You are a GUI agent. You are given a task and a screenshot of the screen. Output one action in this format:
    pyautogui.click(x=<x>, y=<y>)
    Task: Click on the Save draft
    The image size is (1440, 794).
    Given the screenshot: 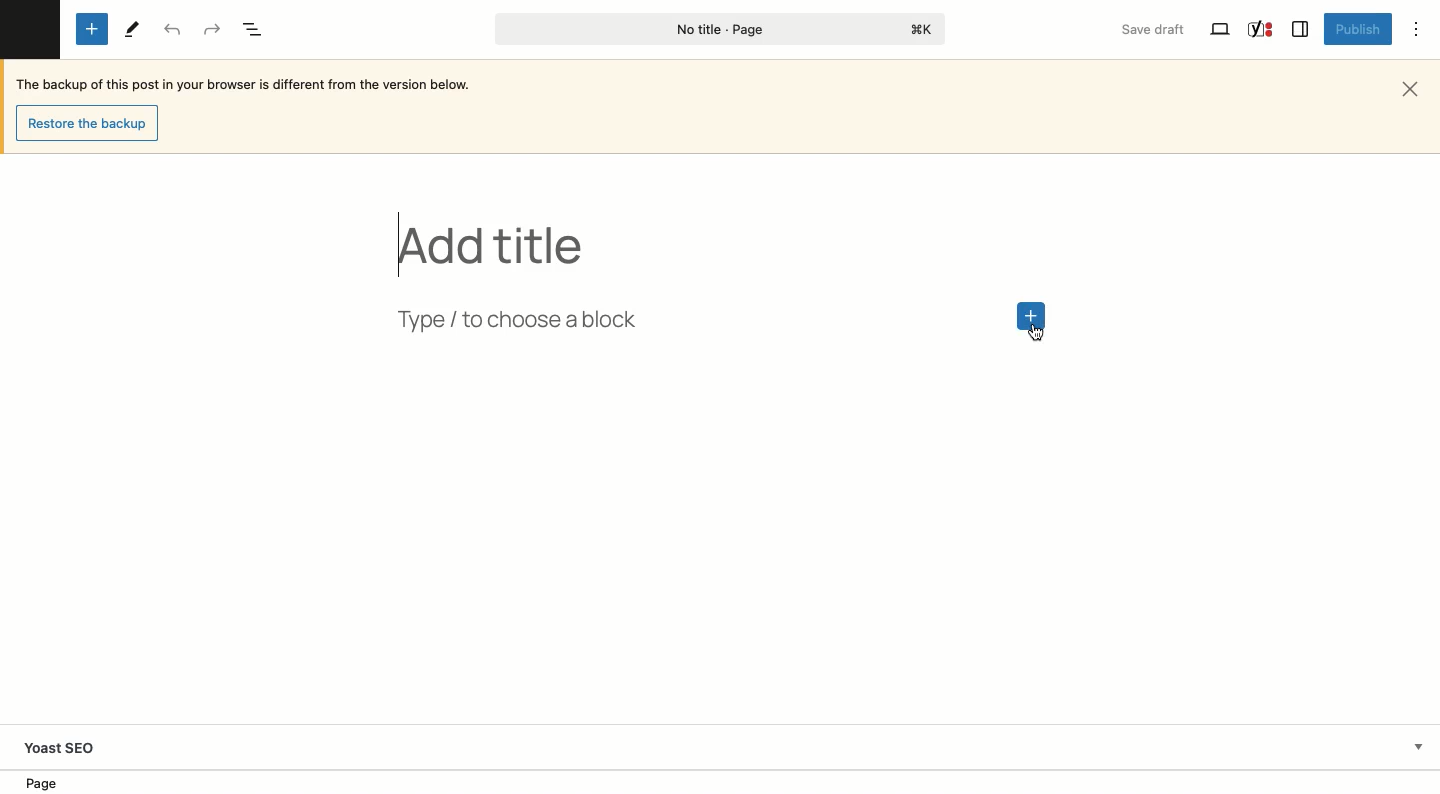 What is the action you would take?
    pyautogui.click(x=1156, y=31)
    